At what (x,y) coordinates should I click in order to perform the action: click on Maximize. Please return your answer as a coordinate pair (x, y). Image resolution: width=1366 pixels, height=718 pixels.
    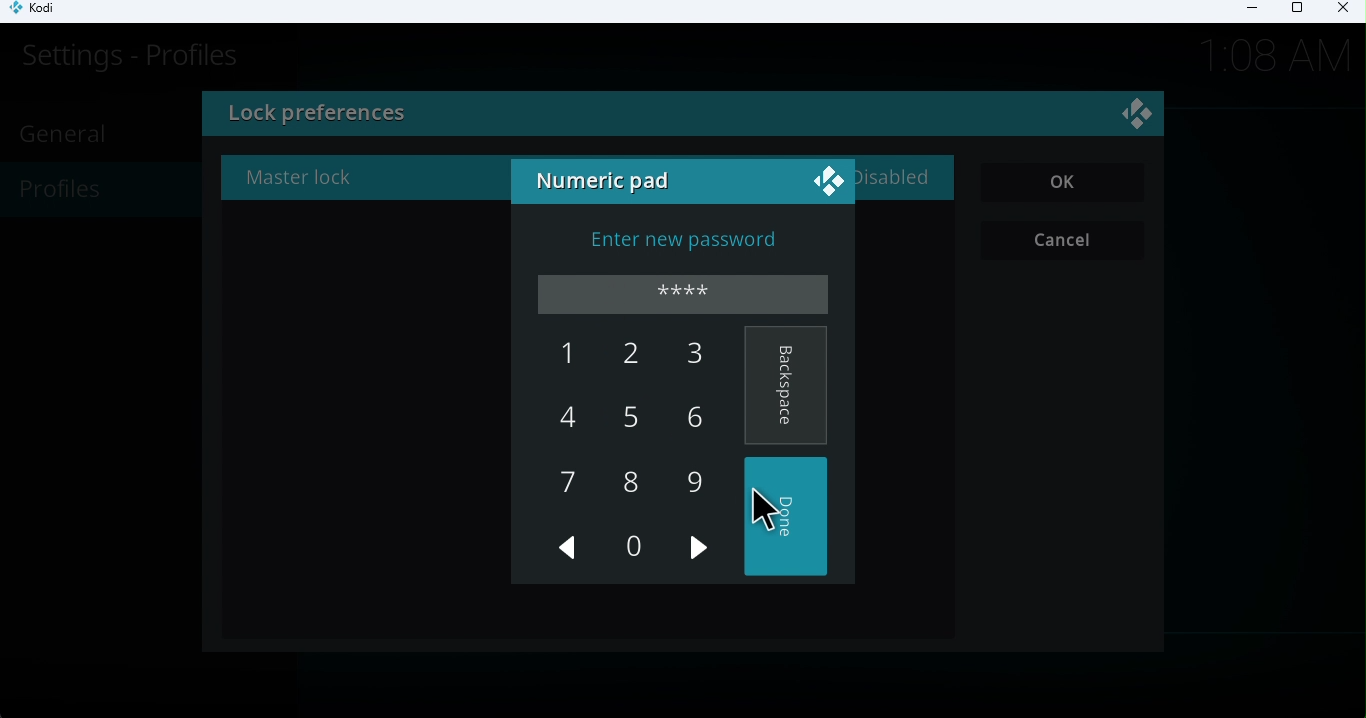
    Looking at the image, I should click on (1296, 12).